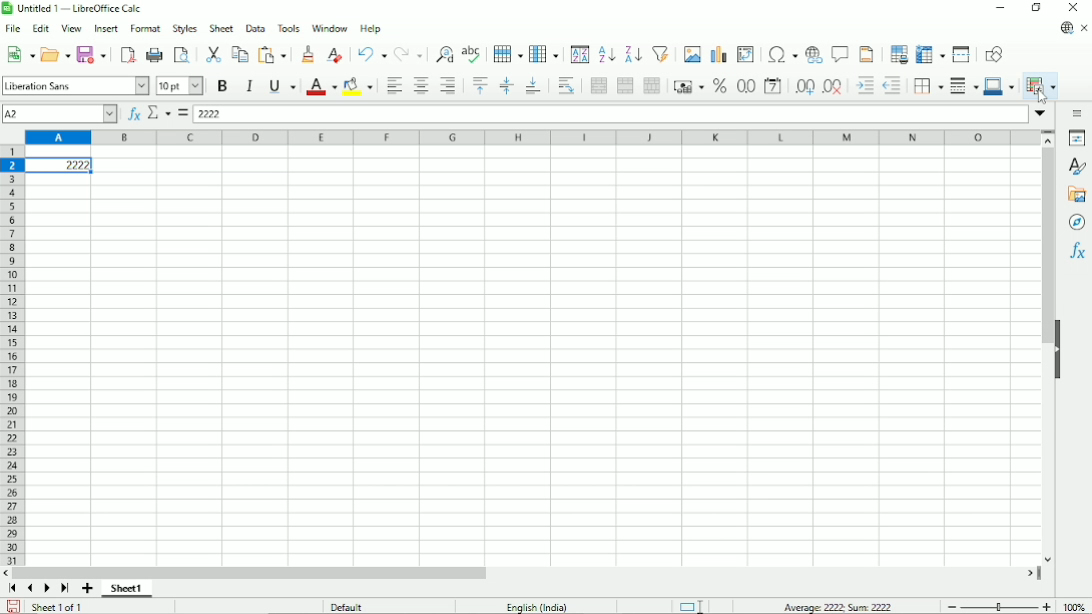 The width and height of the screenshot is (1092, 614). What do you see at coordinates (40, 28) in the screenshot?
I see `Edit` at bounding box center [40, 28].